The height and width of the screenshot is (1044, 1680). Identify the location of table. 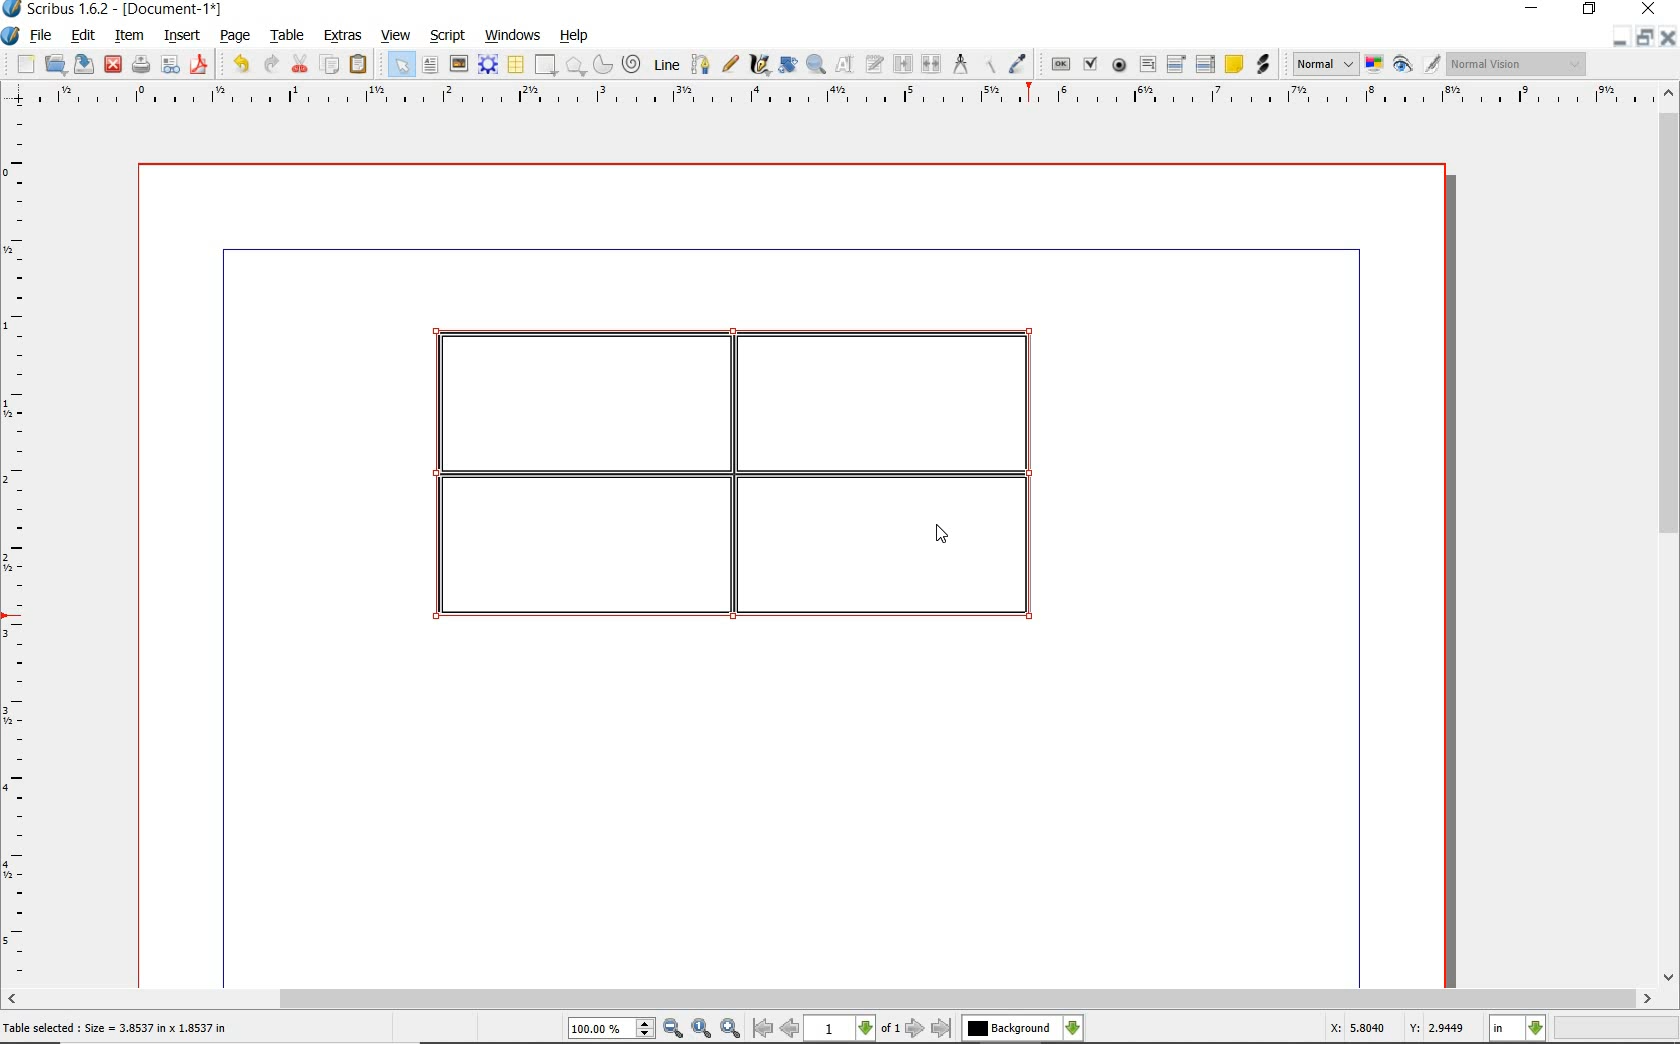
(517, 66).